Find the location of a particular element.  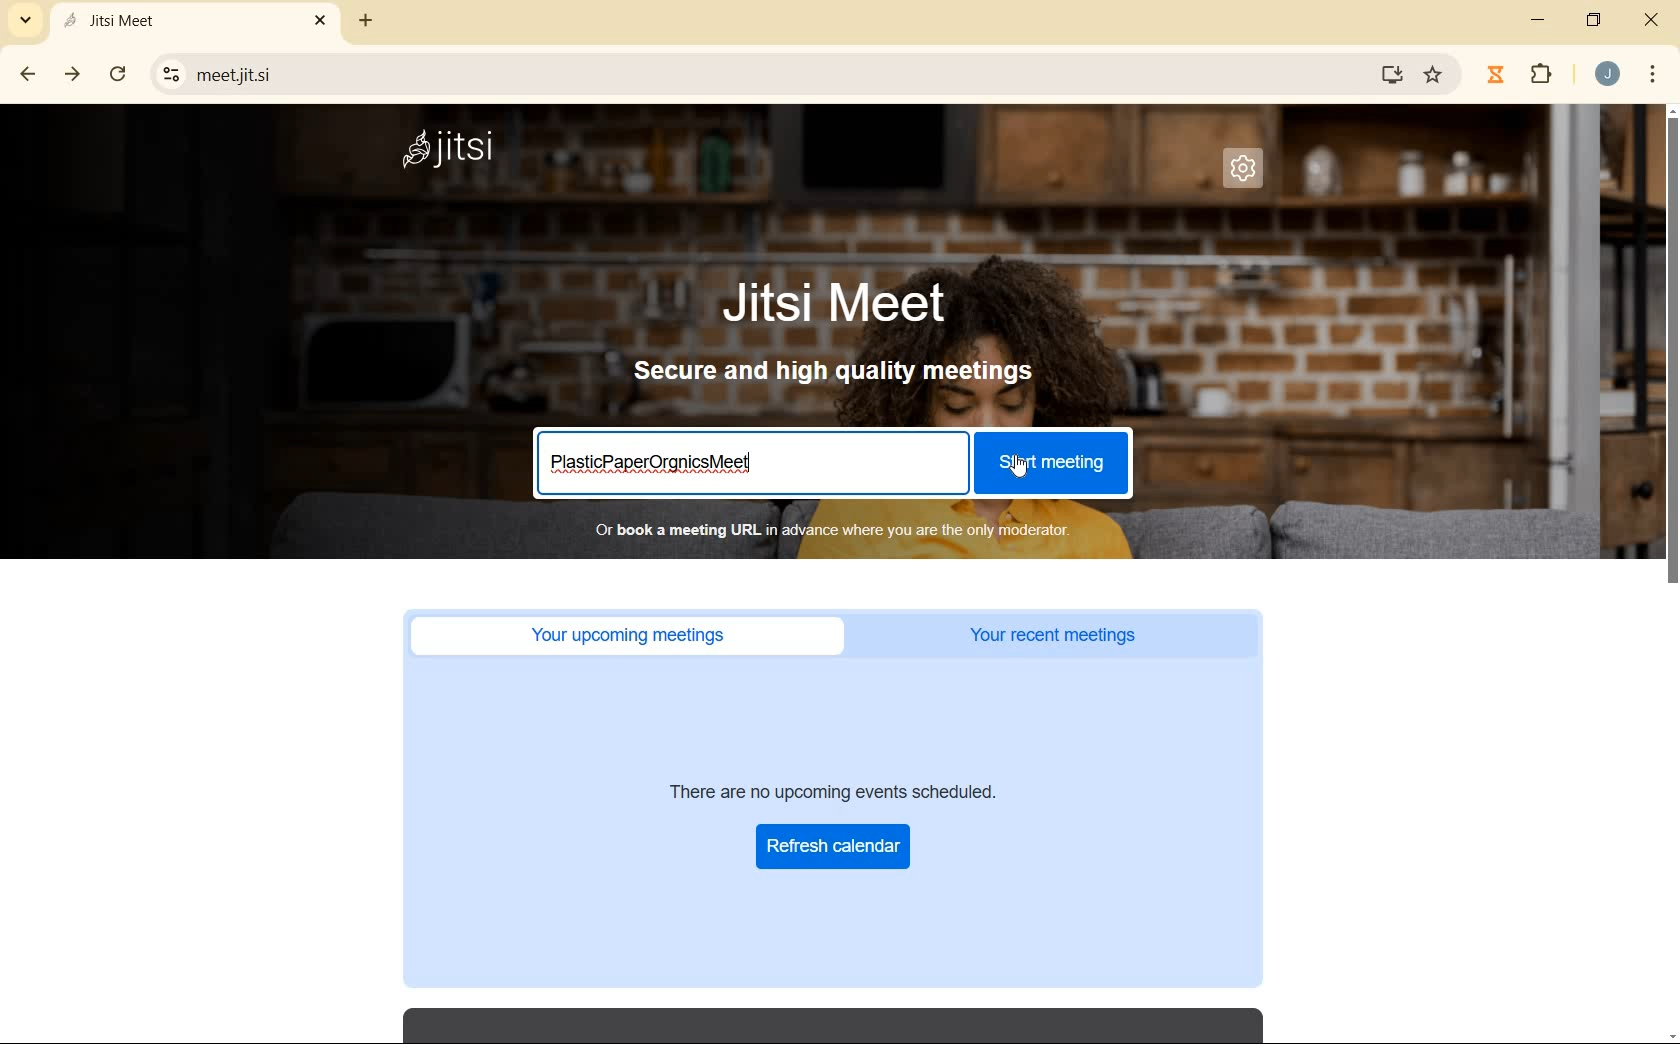

scrollbar is located at coordinates (1670, 574).